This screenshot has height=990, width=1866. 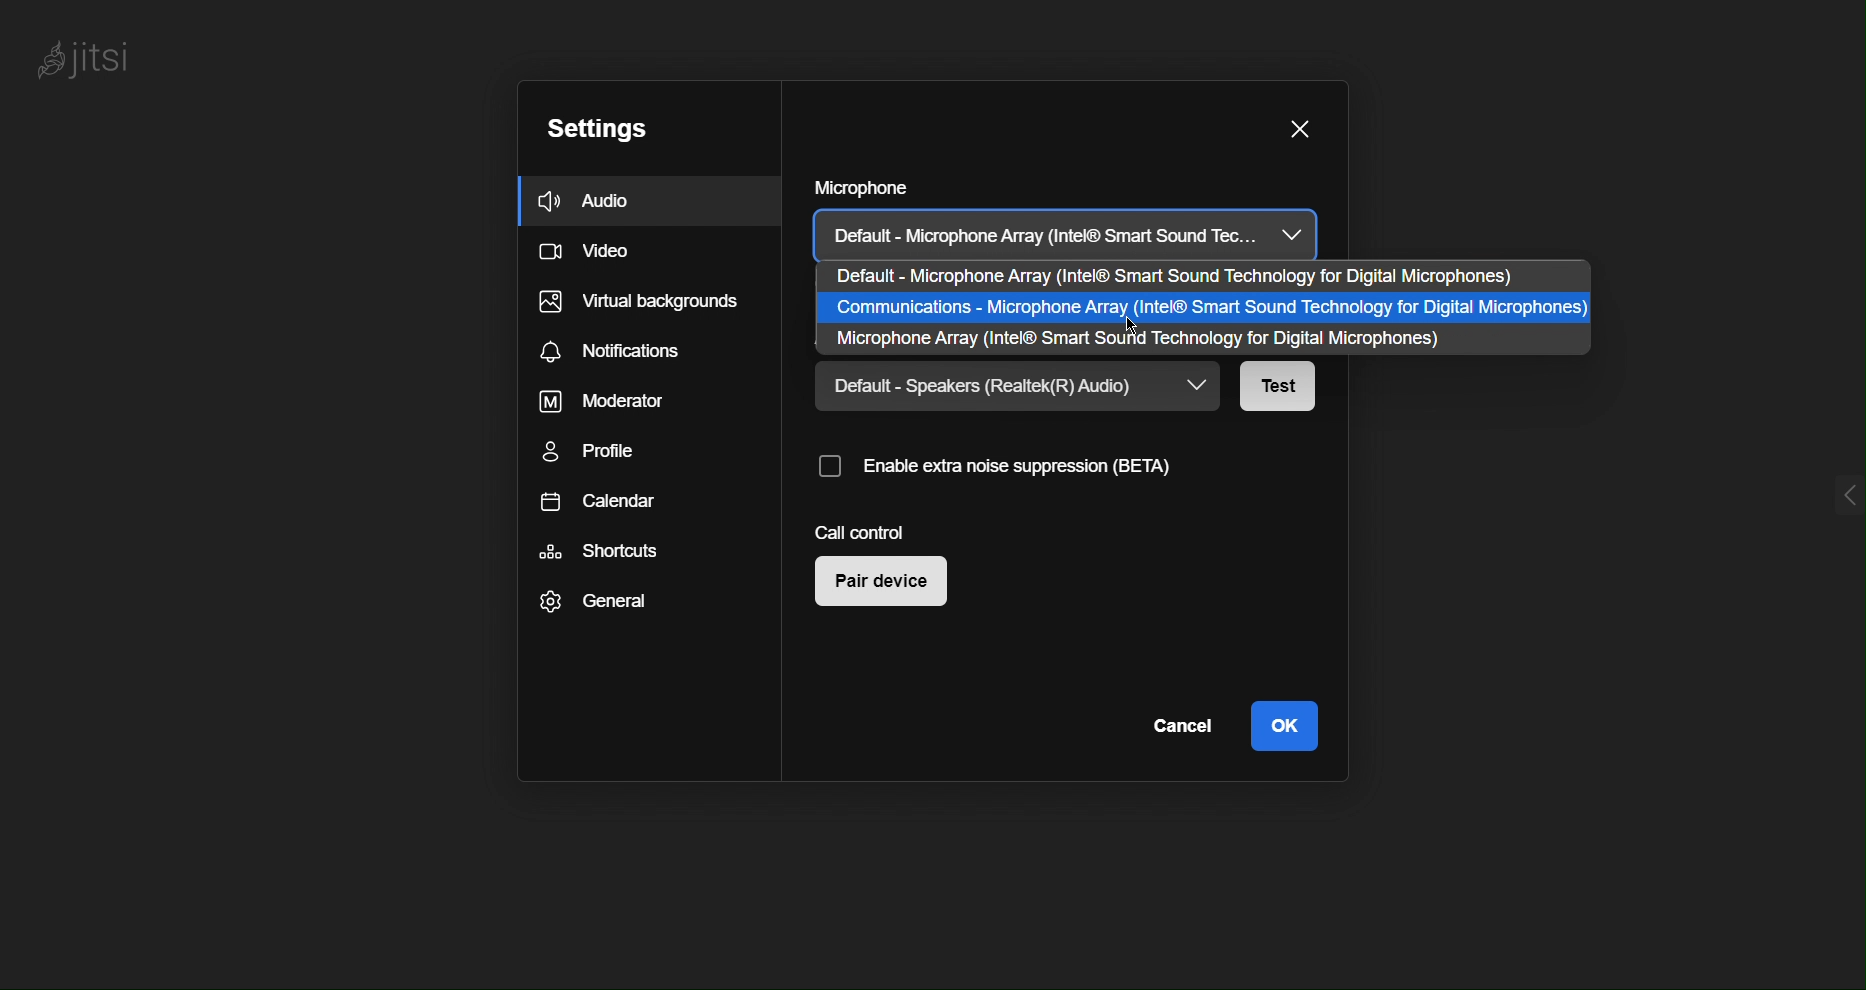 What do you see at coordinates (1206, 306) in the screenshot?
I see `Communications - Microphone Array (Intel® Smart Sound Technology for Digital Microphones)` at bounding box center [1206, 306].